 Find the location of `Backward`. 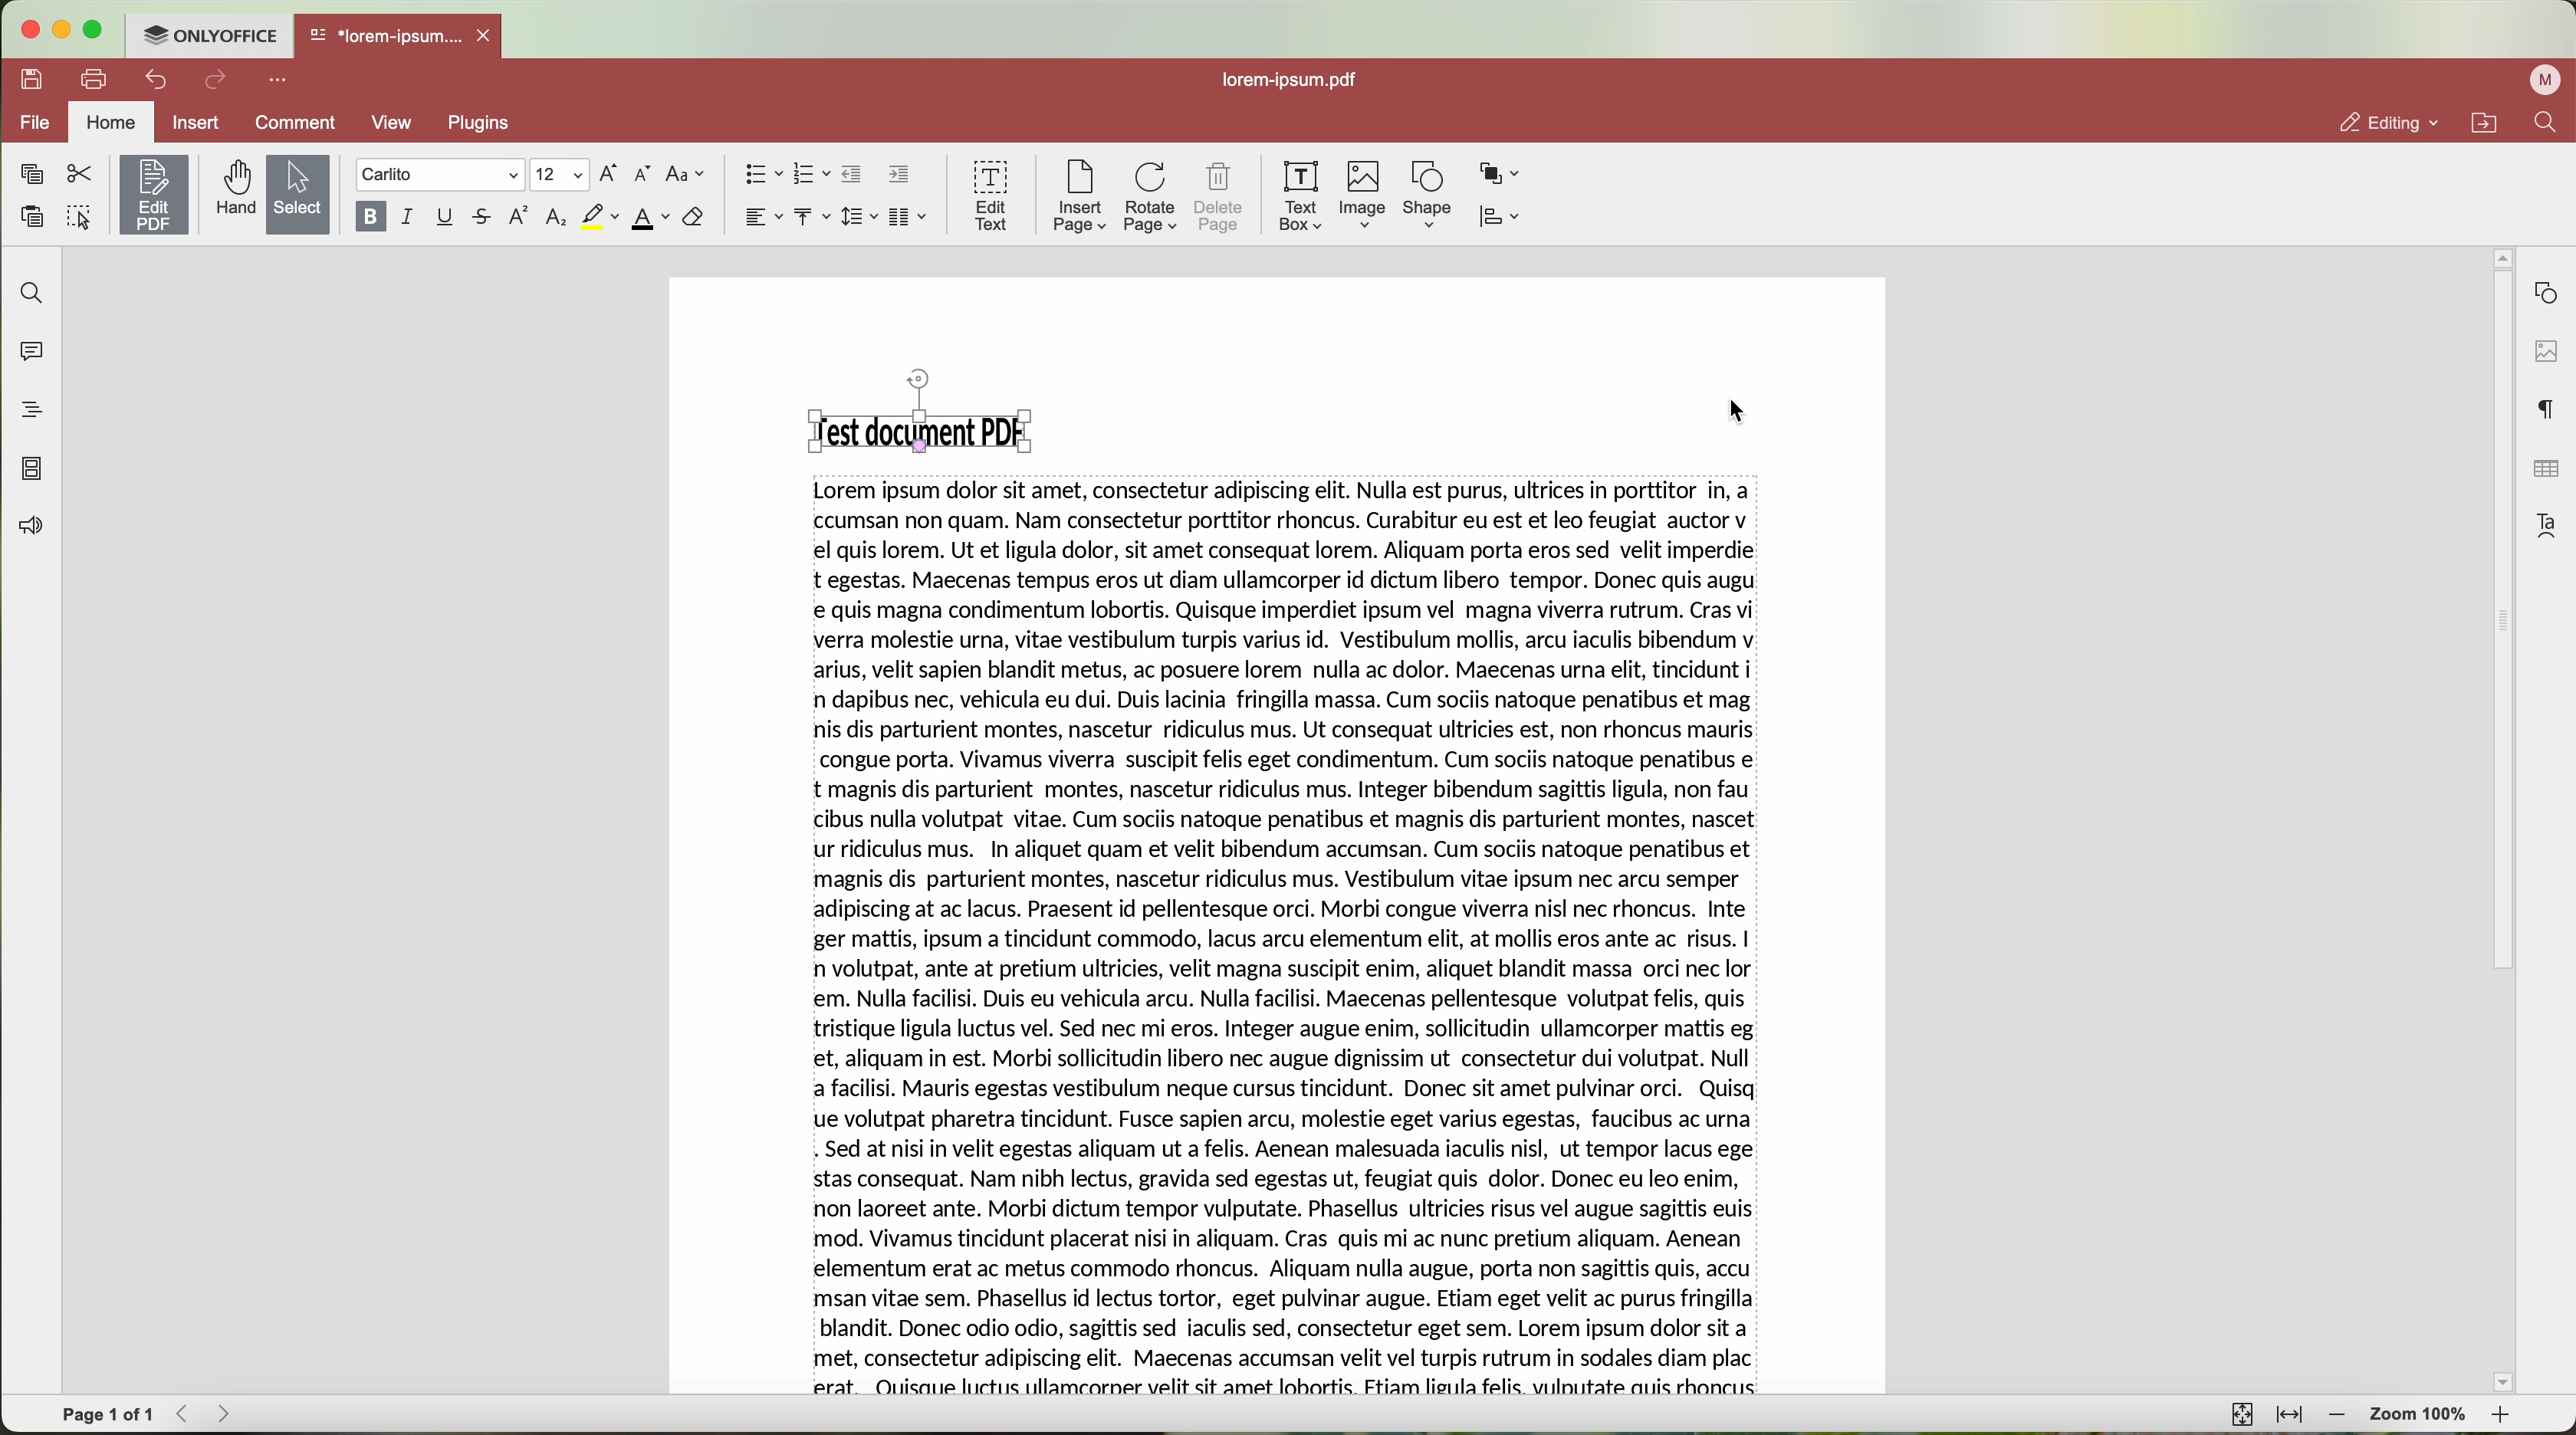

Backward is located at coordinates (186, 1414).